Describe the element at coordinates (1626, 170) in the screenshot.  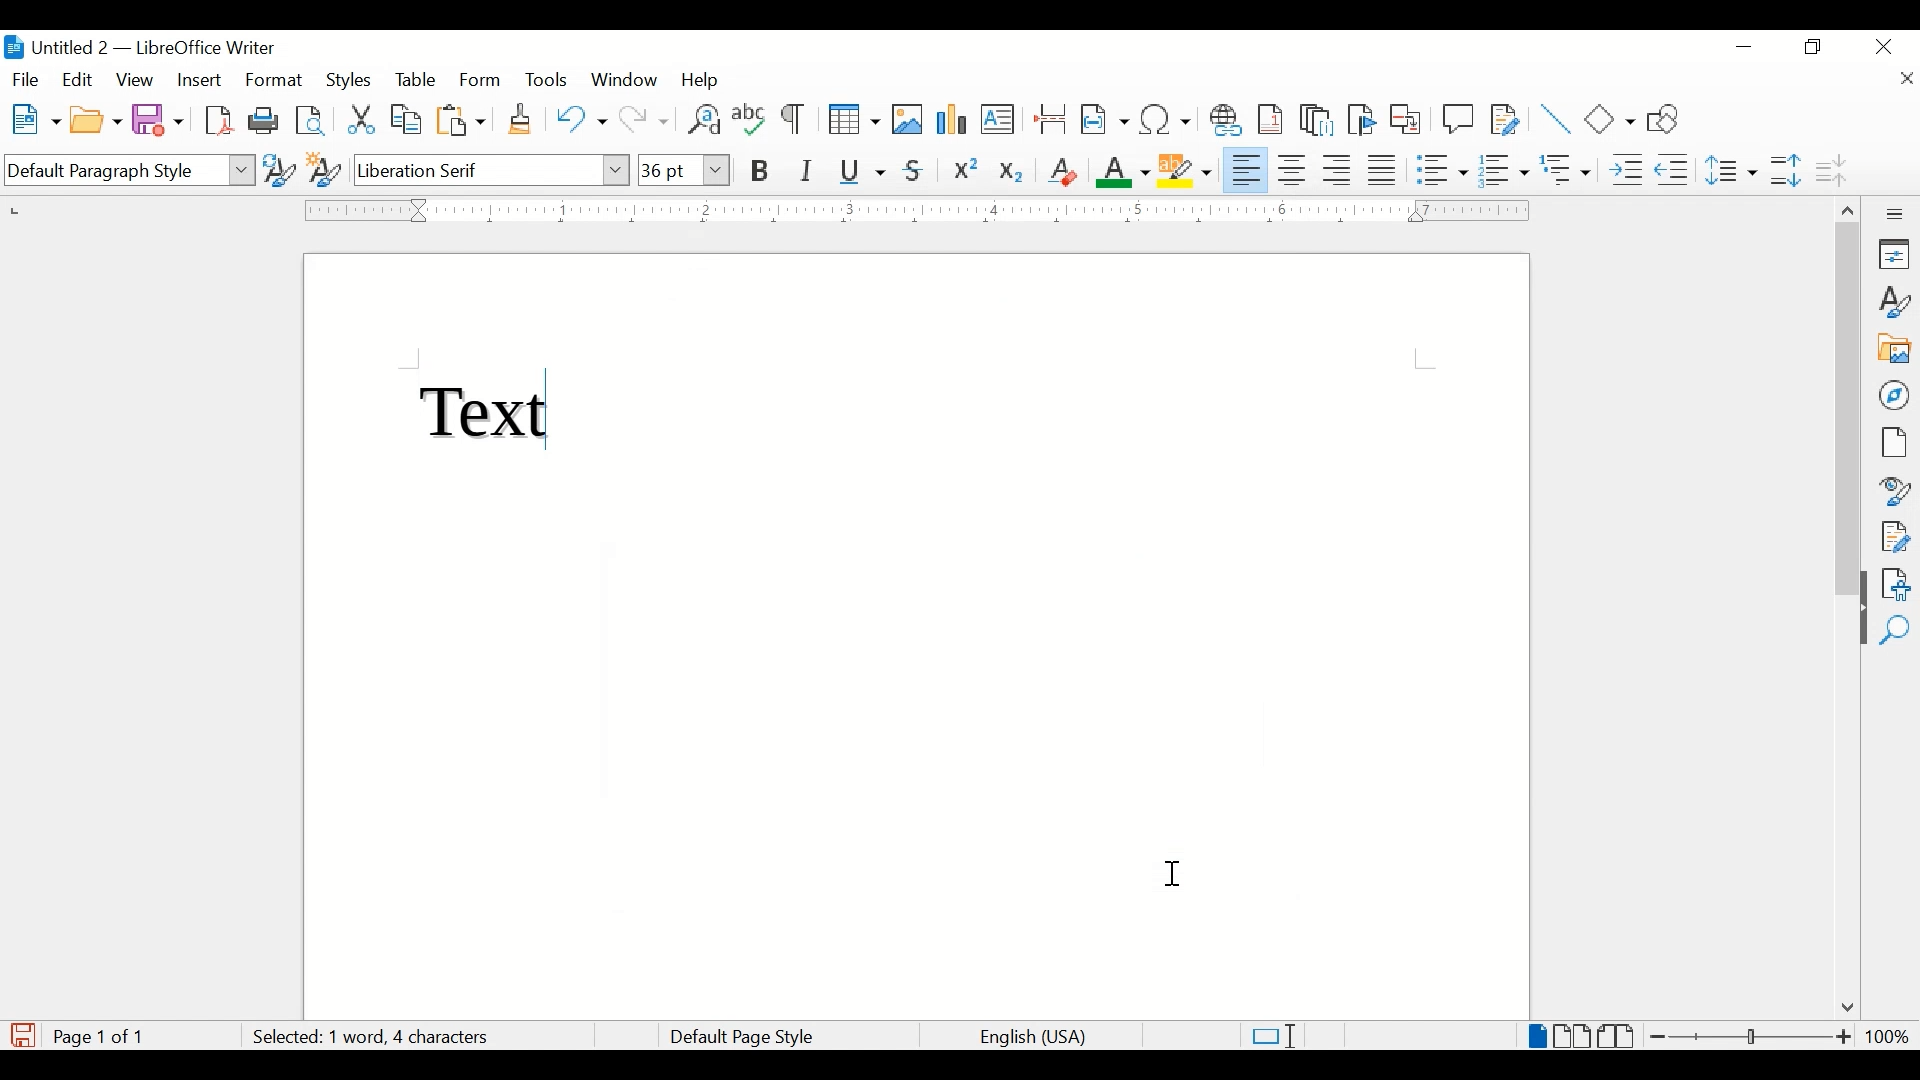
I see `increase indent` at that location.